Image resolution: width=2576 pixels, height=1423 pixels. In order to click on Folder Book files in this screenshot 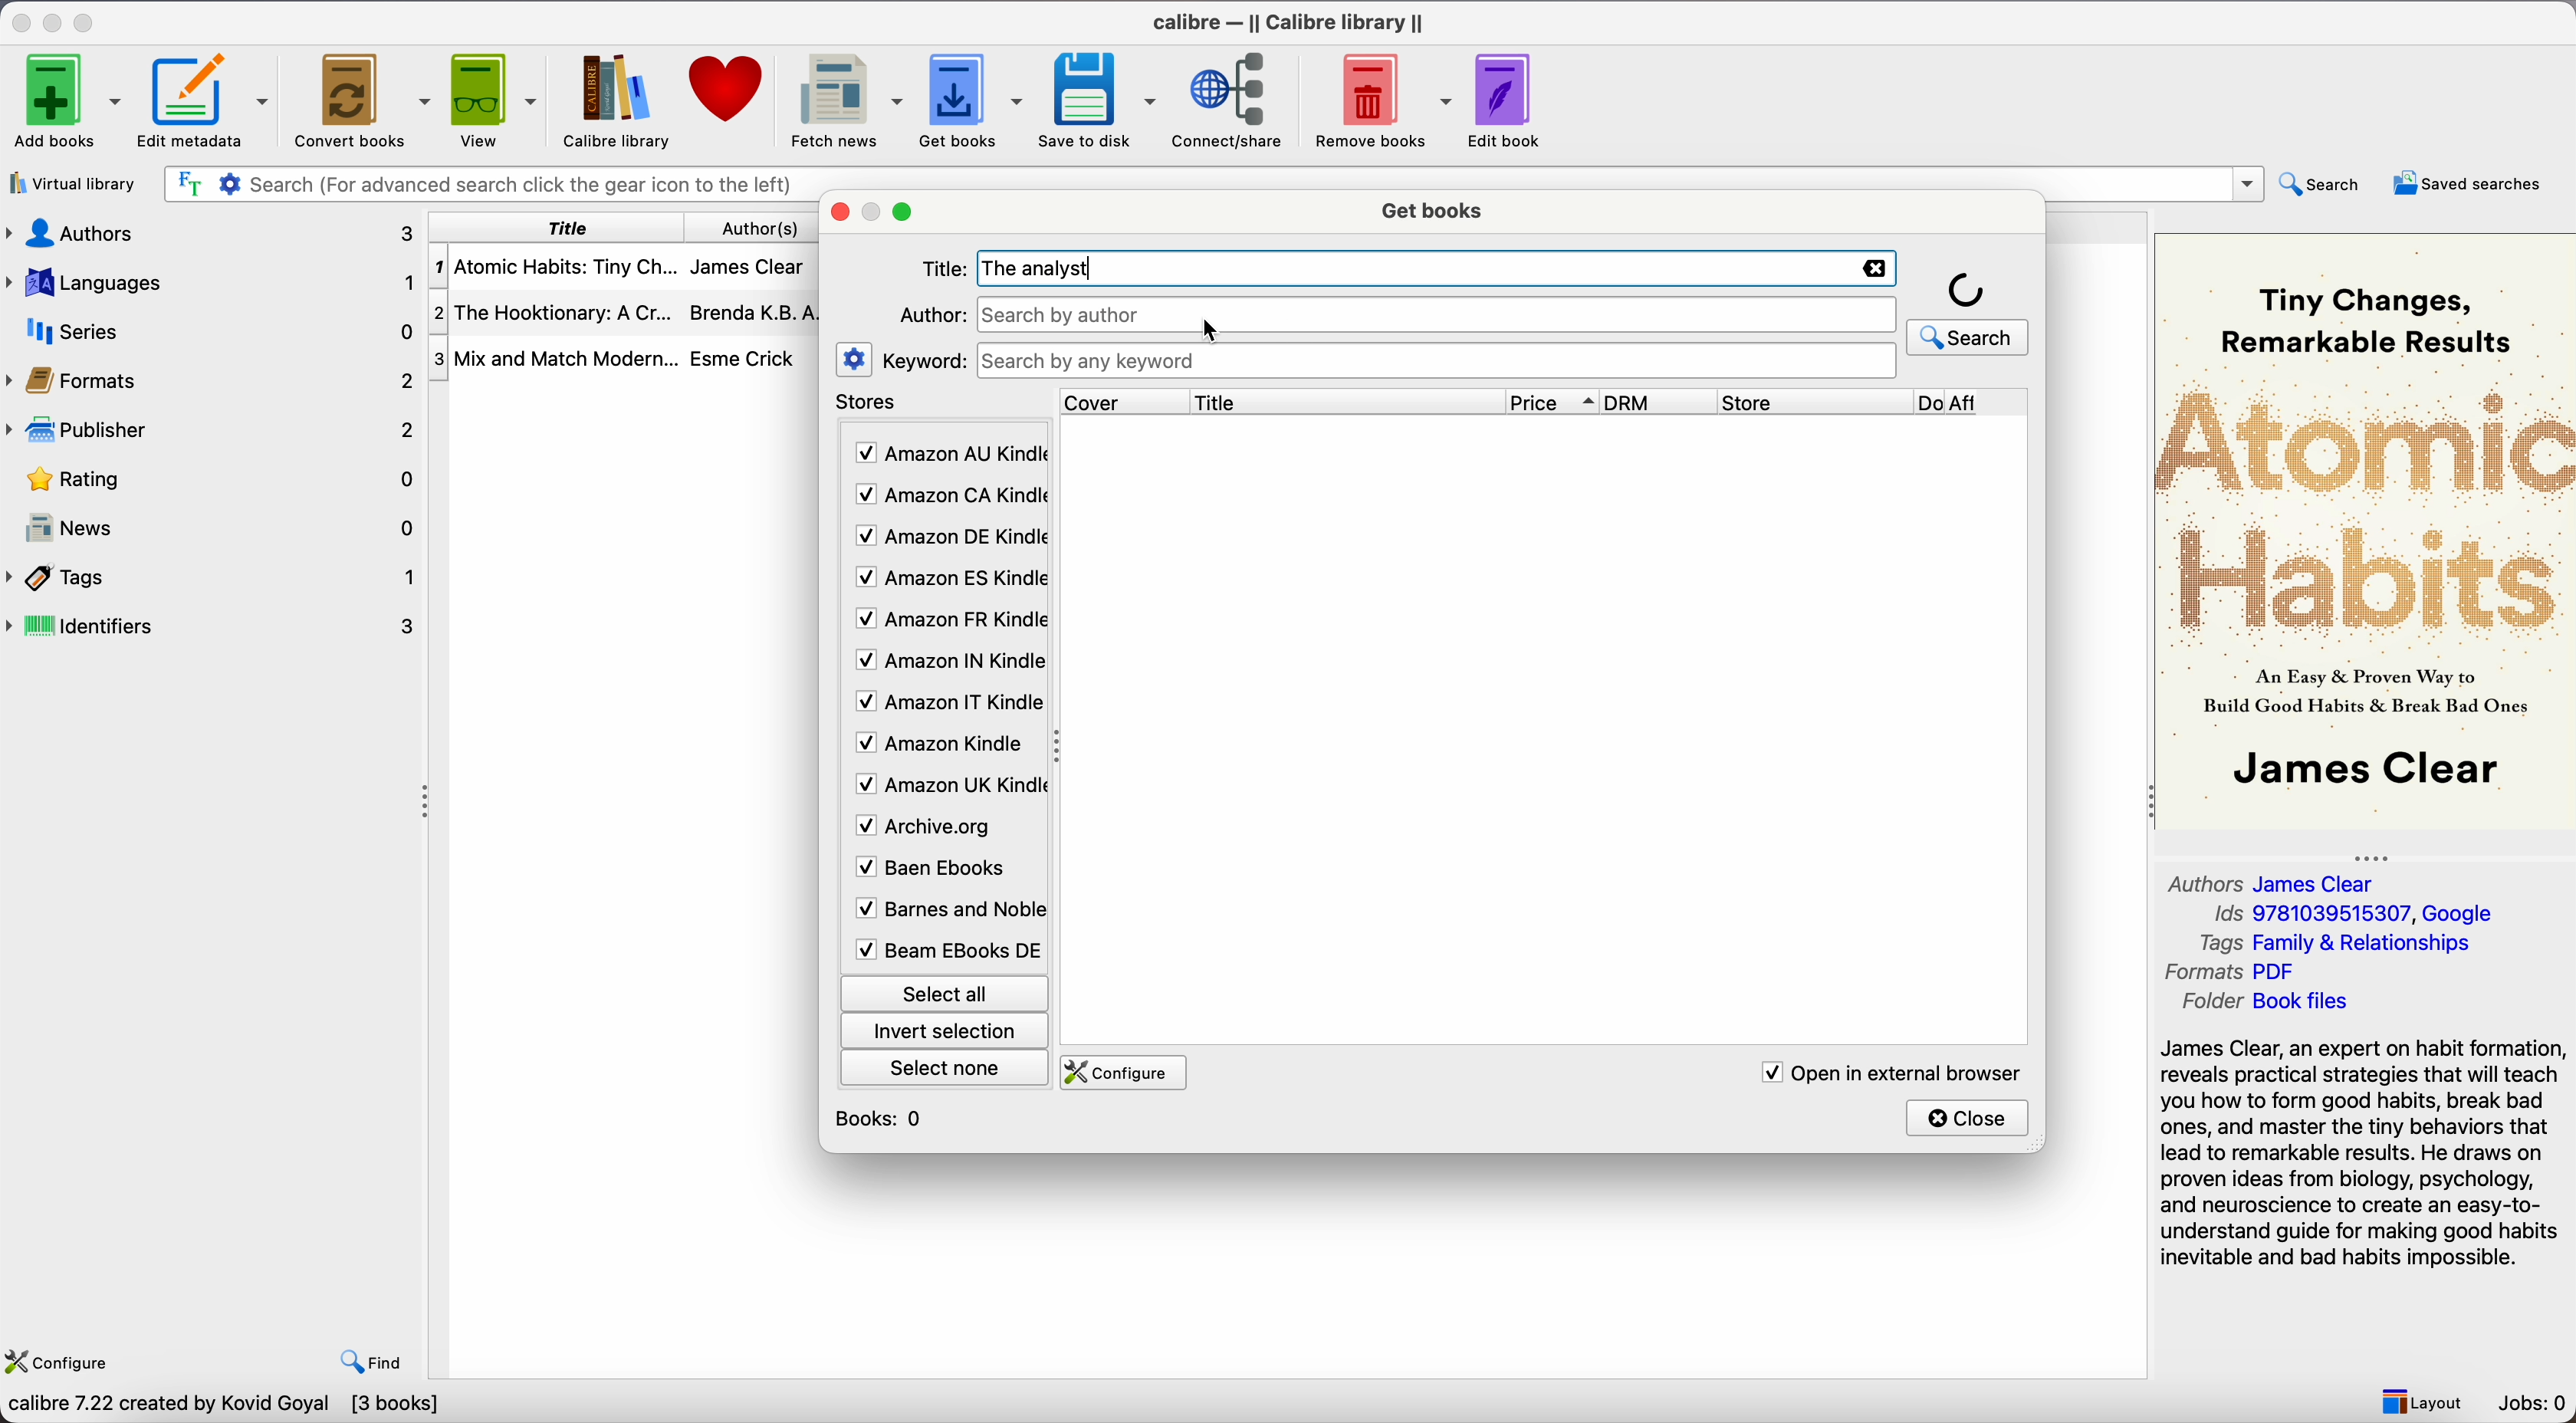, I will do `click(2259, 1004)`.